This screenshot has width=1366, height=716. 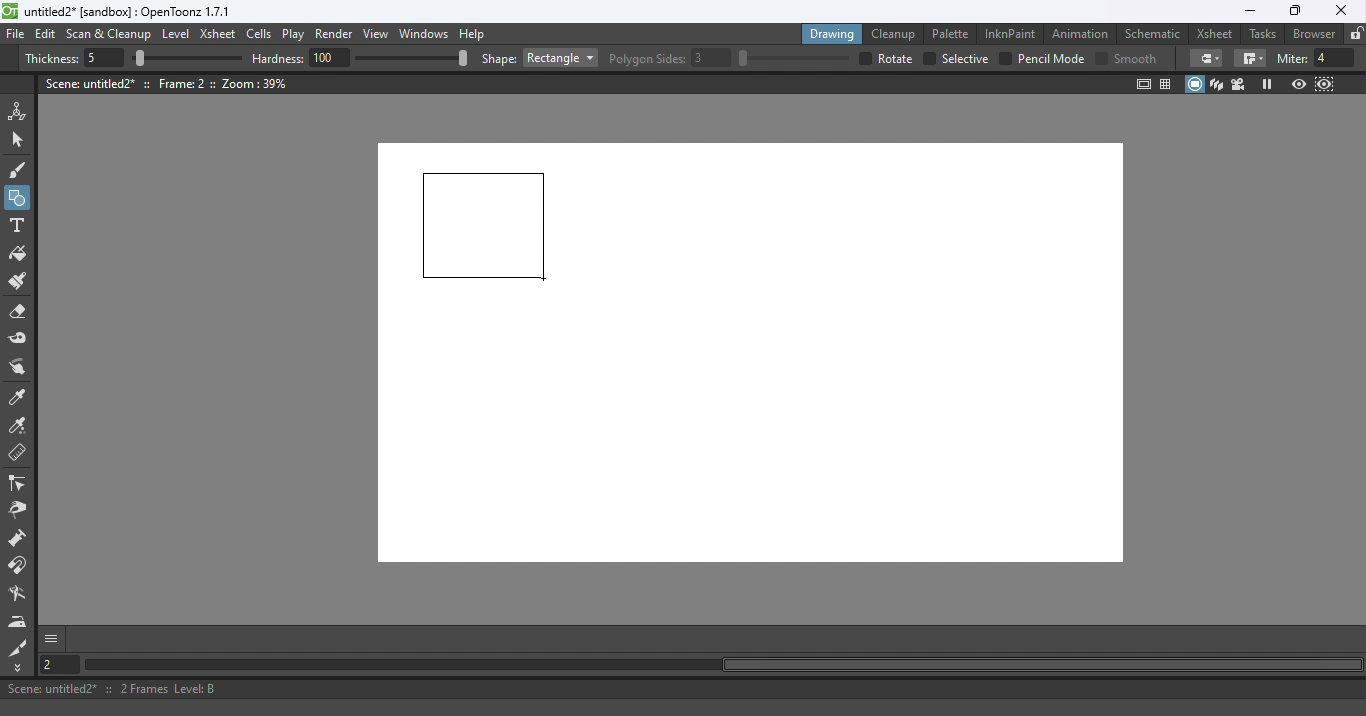 I want to click on Tape tool, so click(x=21, y=340).